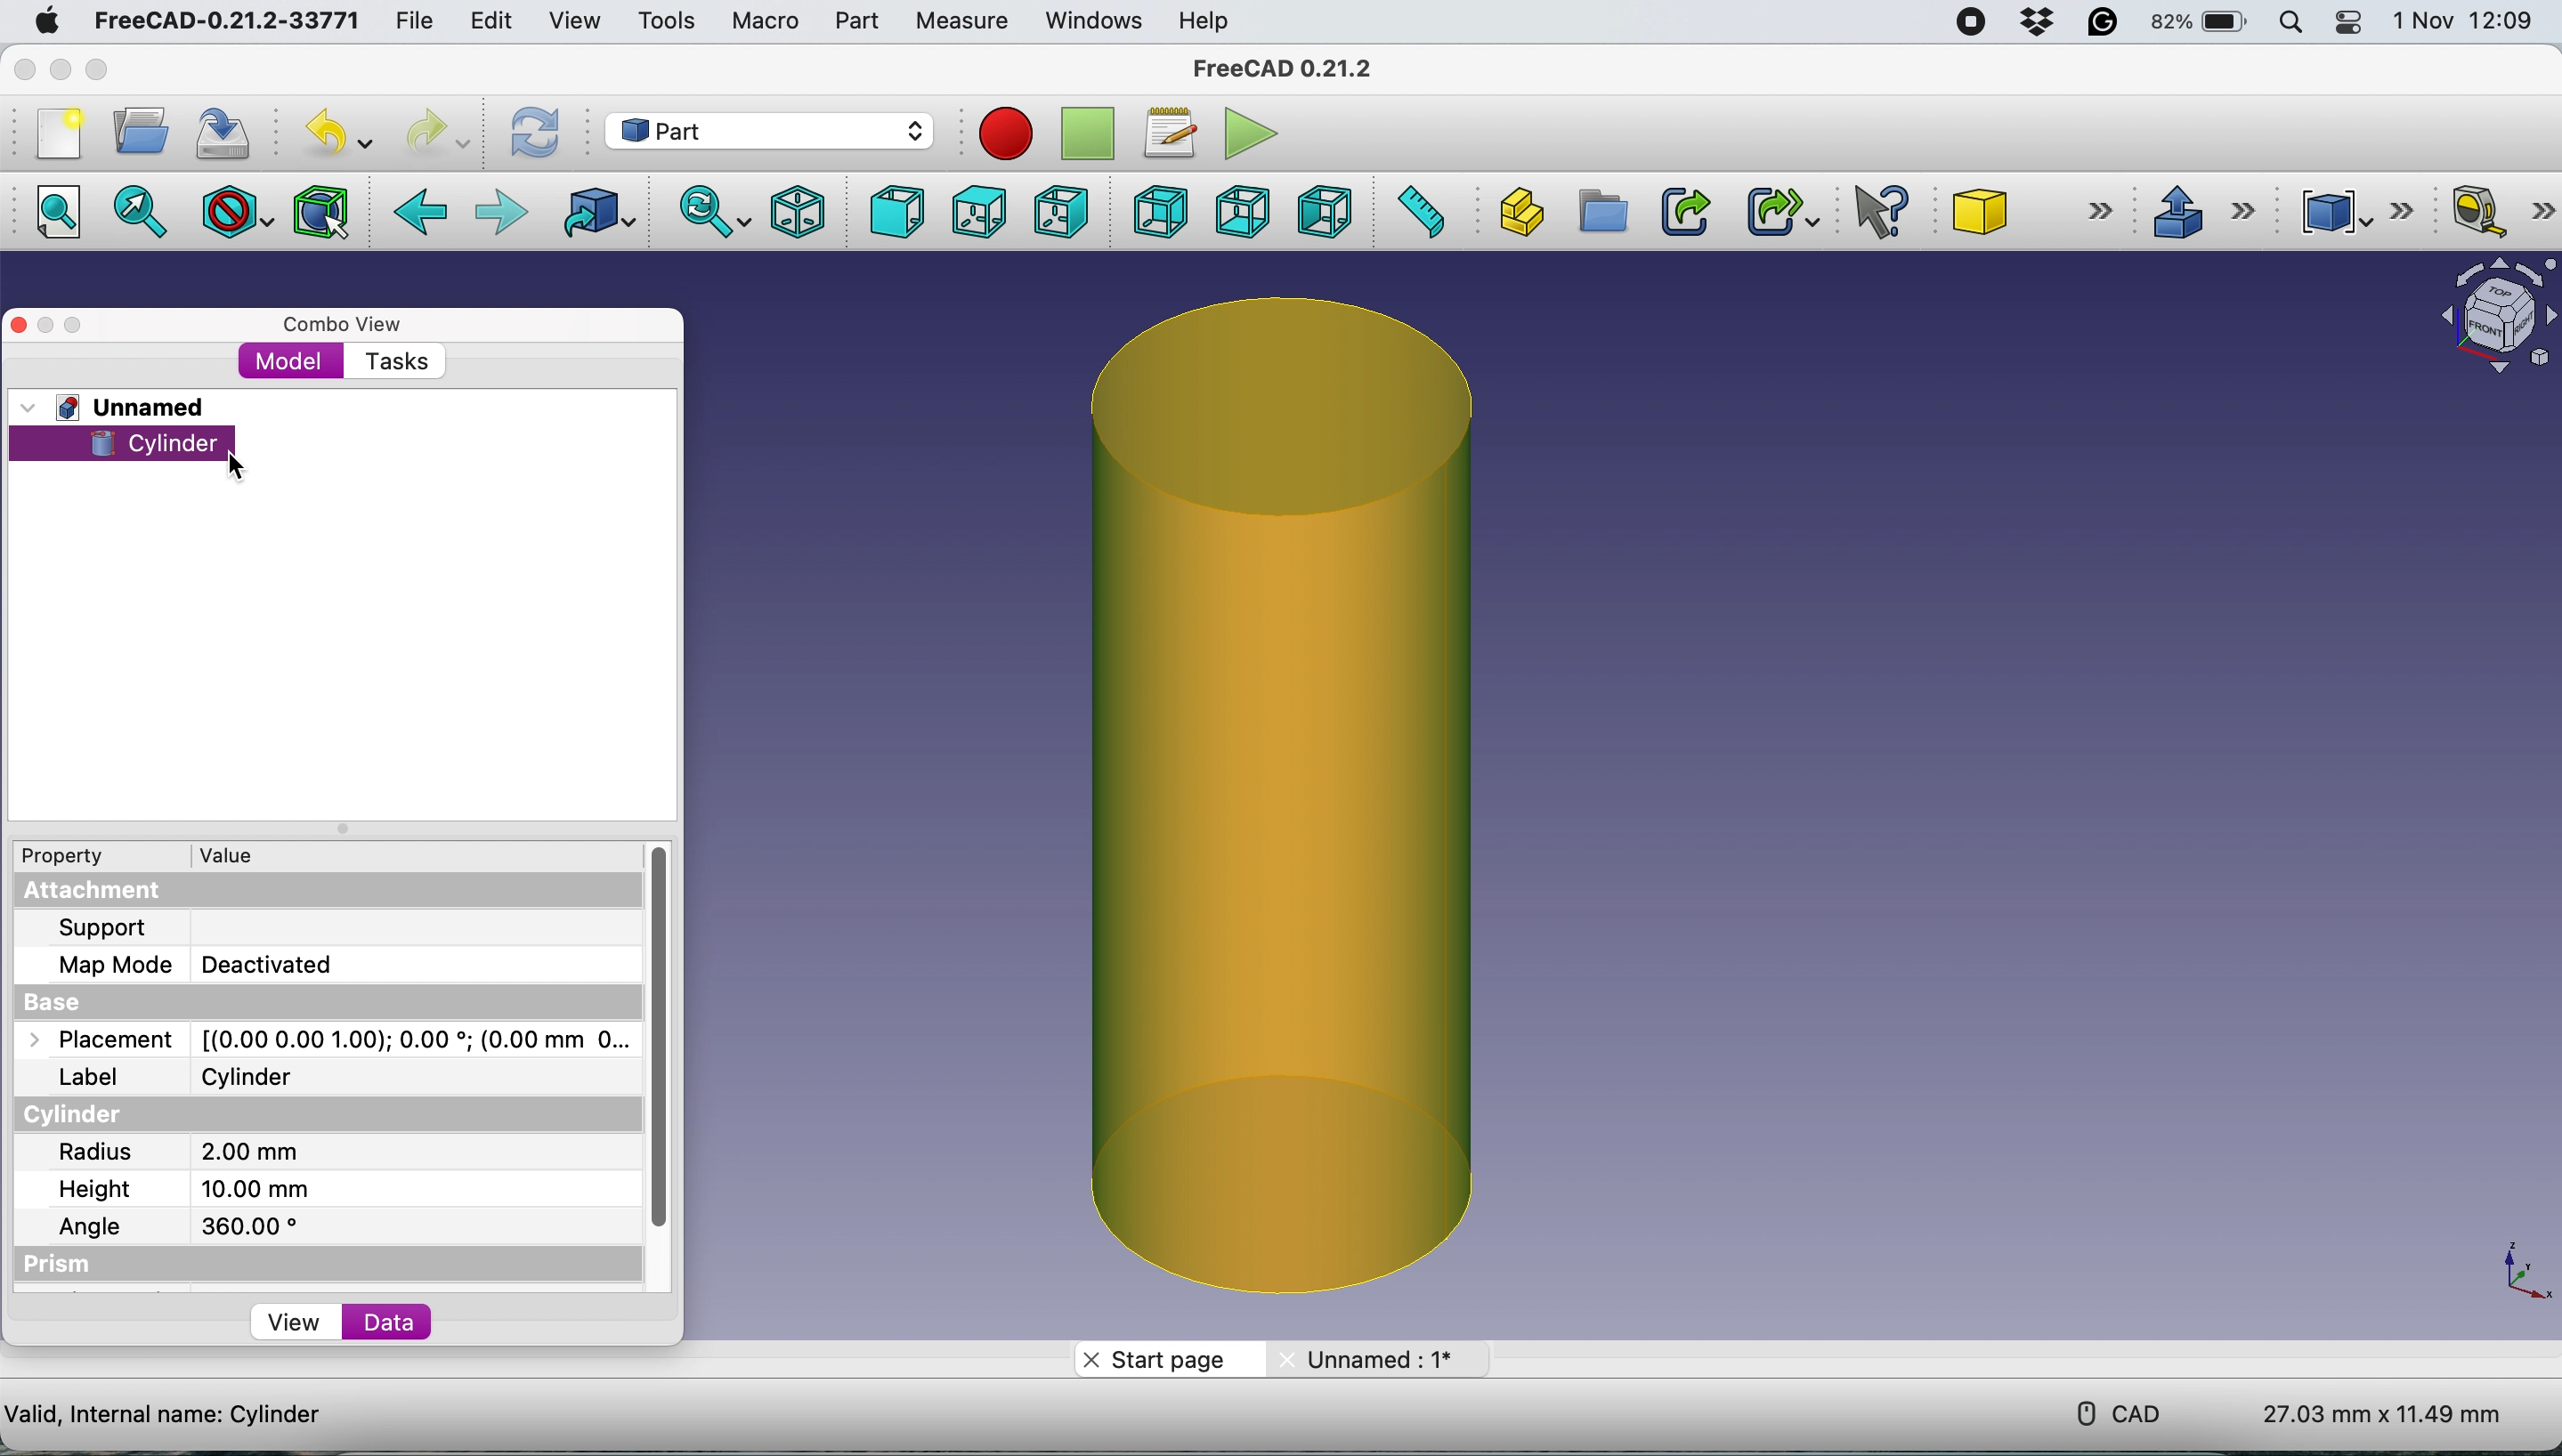  What do you see at coordinates (140, 135) in the screenshot?
I see `open` at bounding box center [140, 135].